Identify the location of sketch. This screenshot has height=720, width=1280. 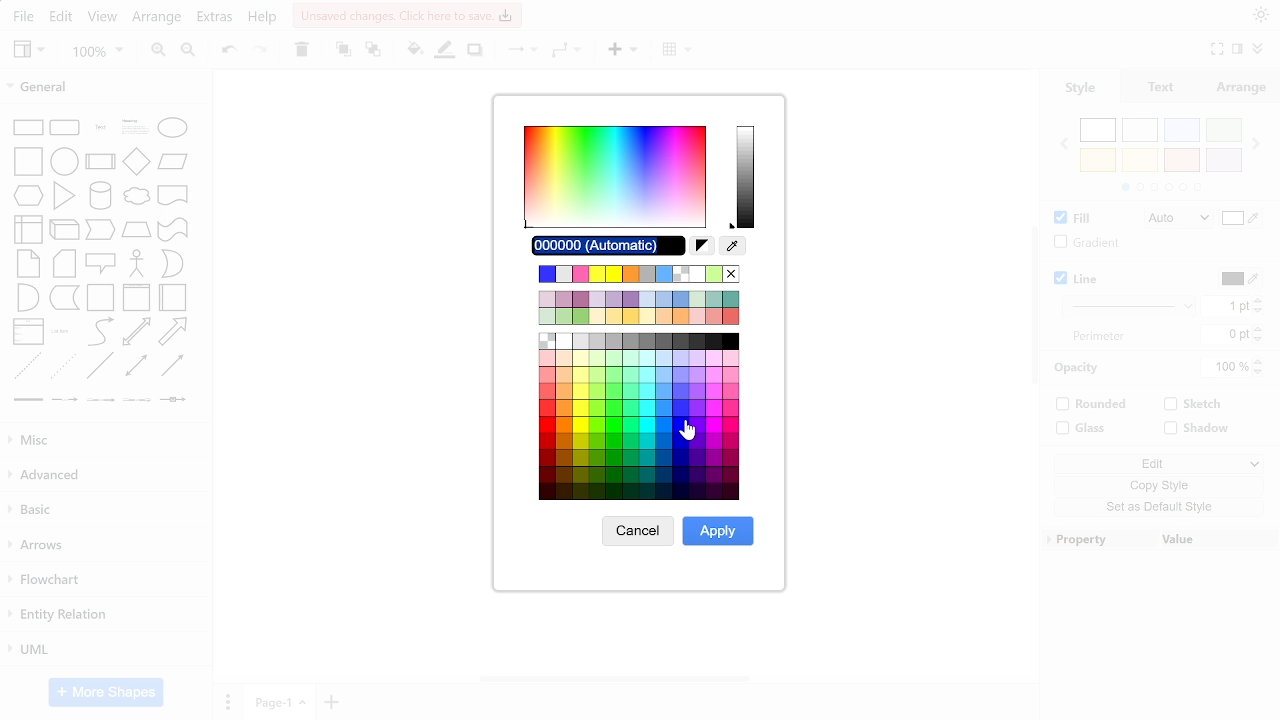
(1192, 406).